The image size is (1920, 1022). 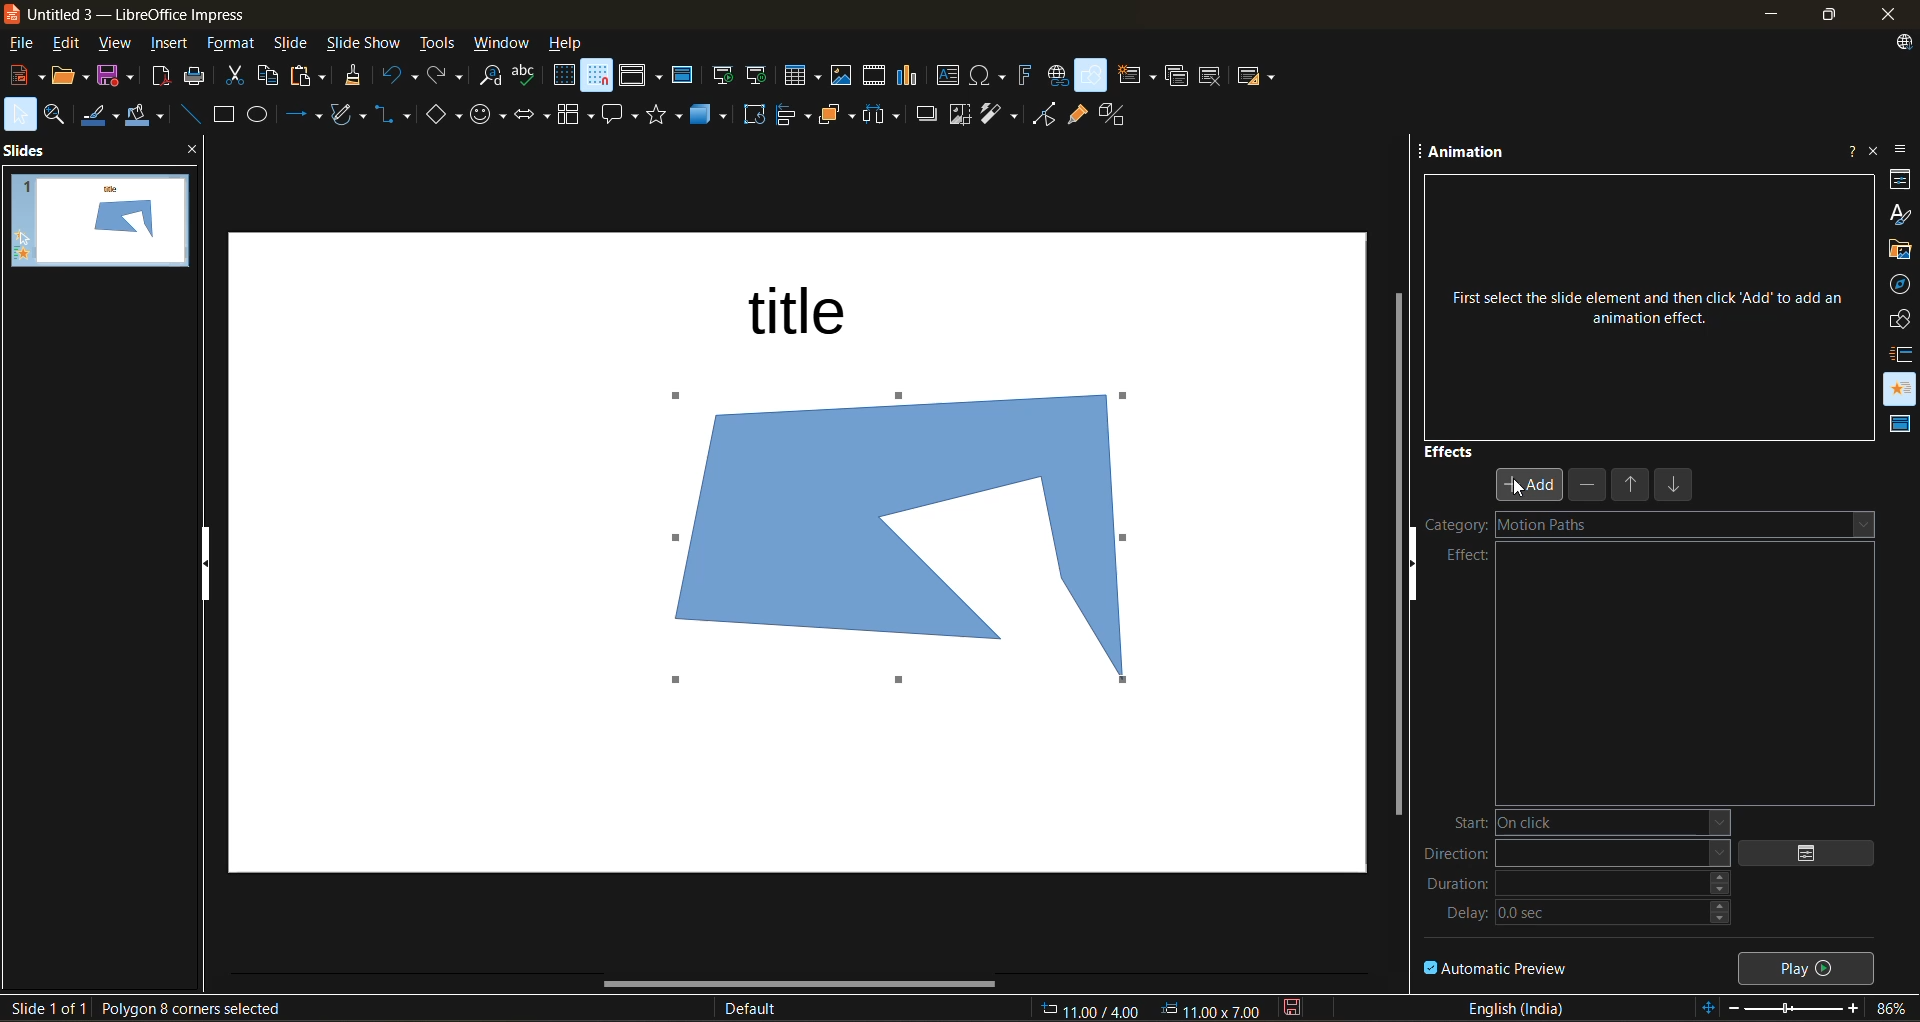 What do you see at coordinates (1291, 1007) in the screenshot?
I see `click to save` at bounding box center [1291, 1007].